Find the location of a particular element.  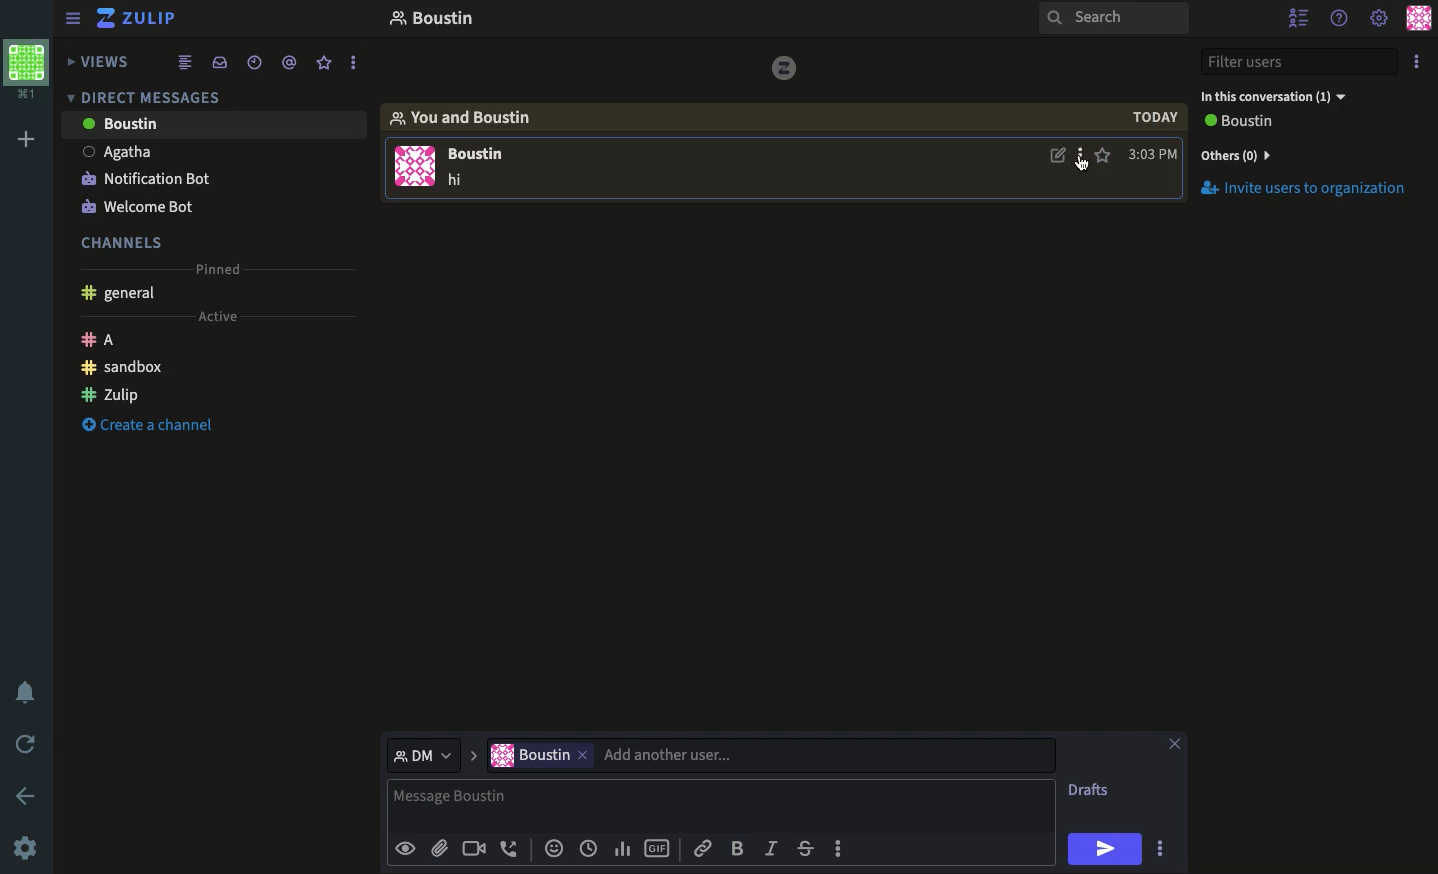

Options is located at coordinates (1082, 157).